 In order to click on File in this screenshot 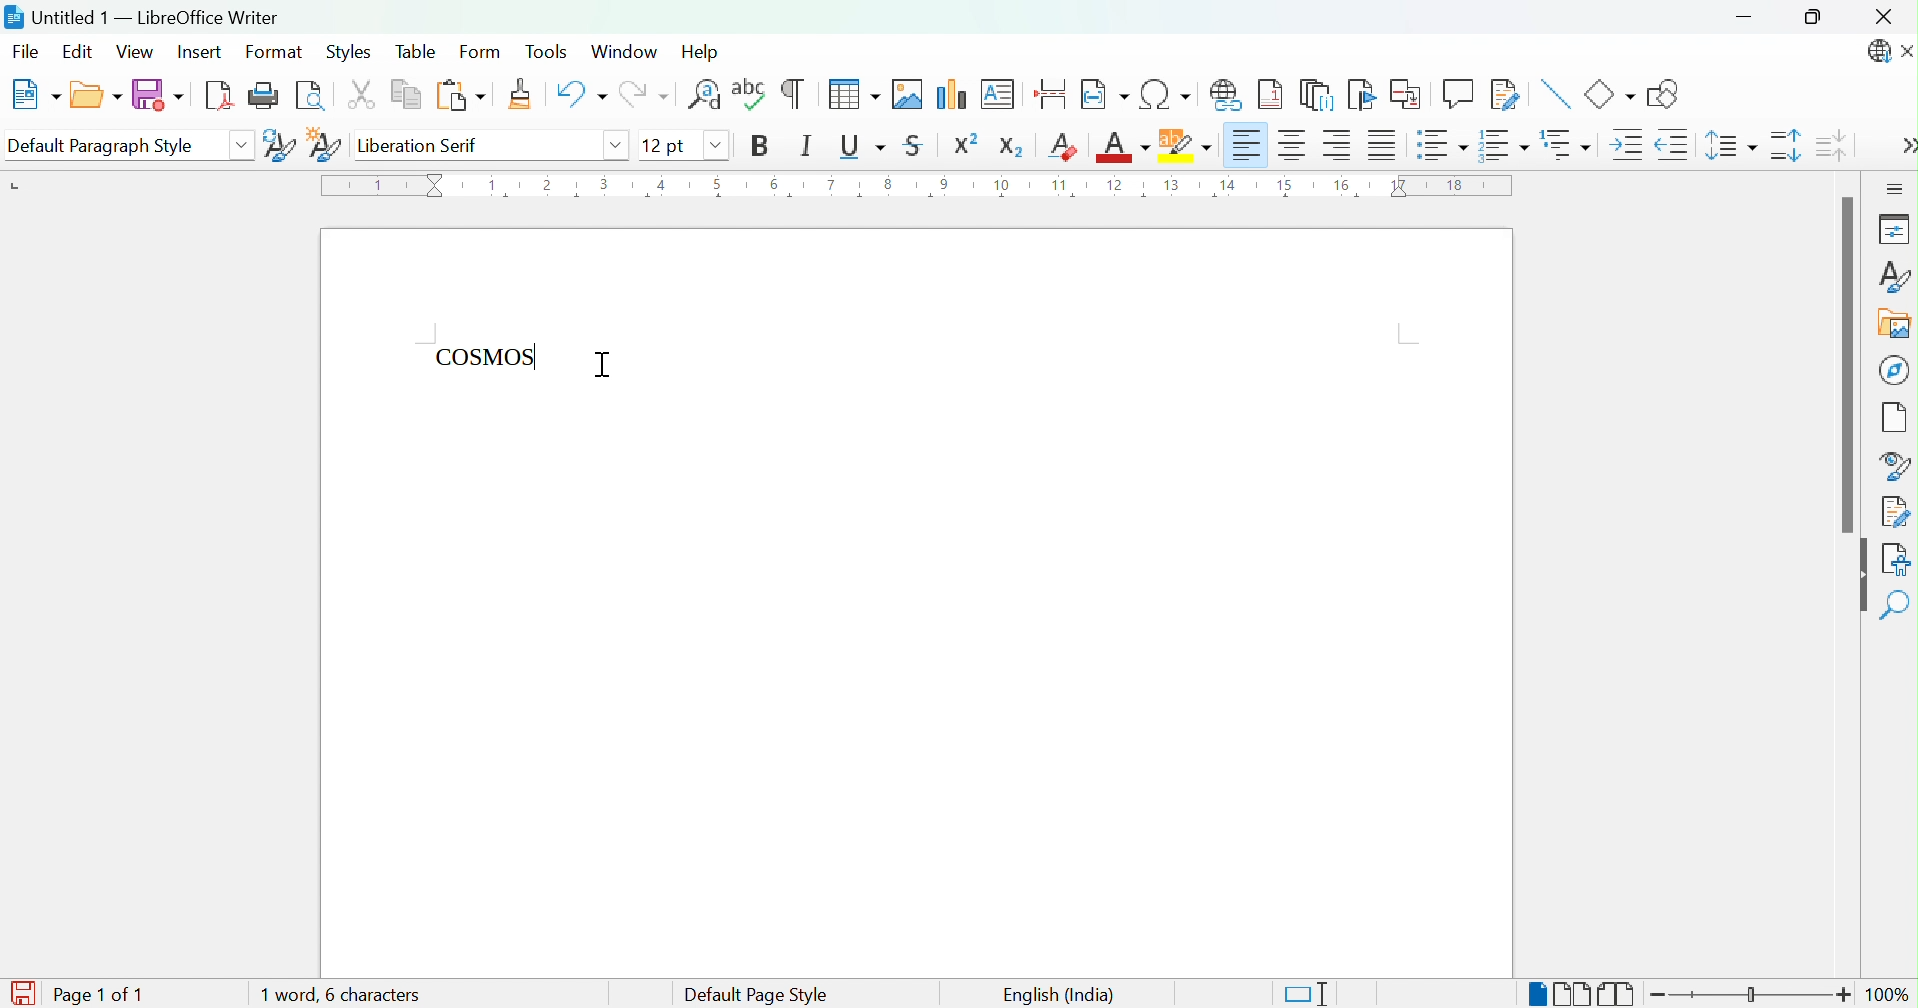, I will do `click(27, 50)`.